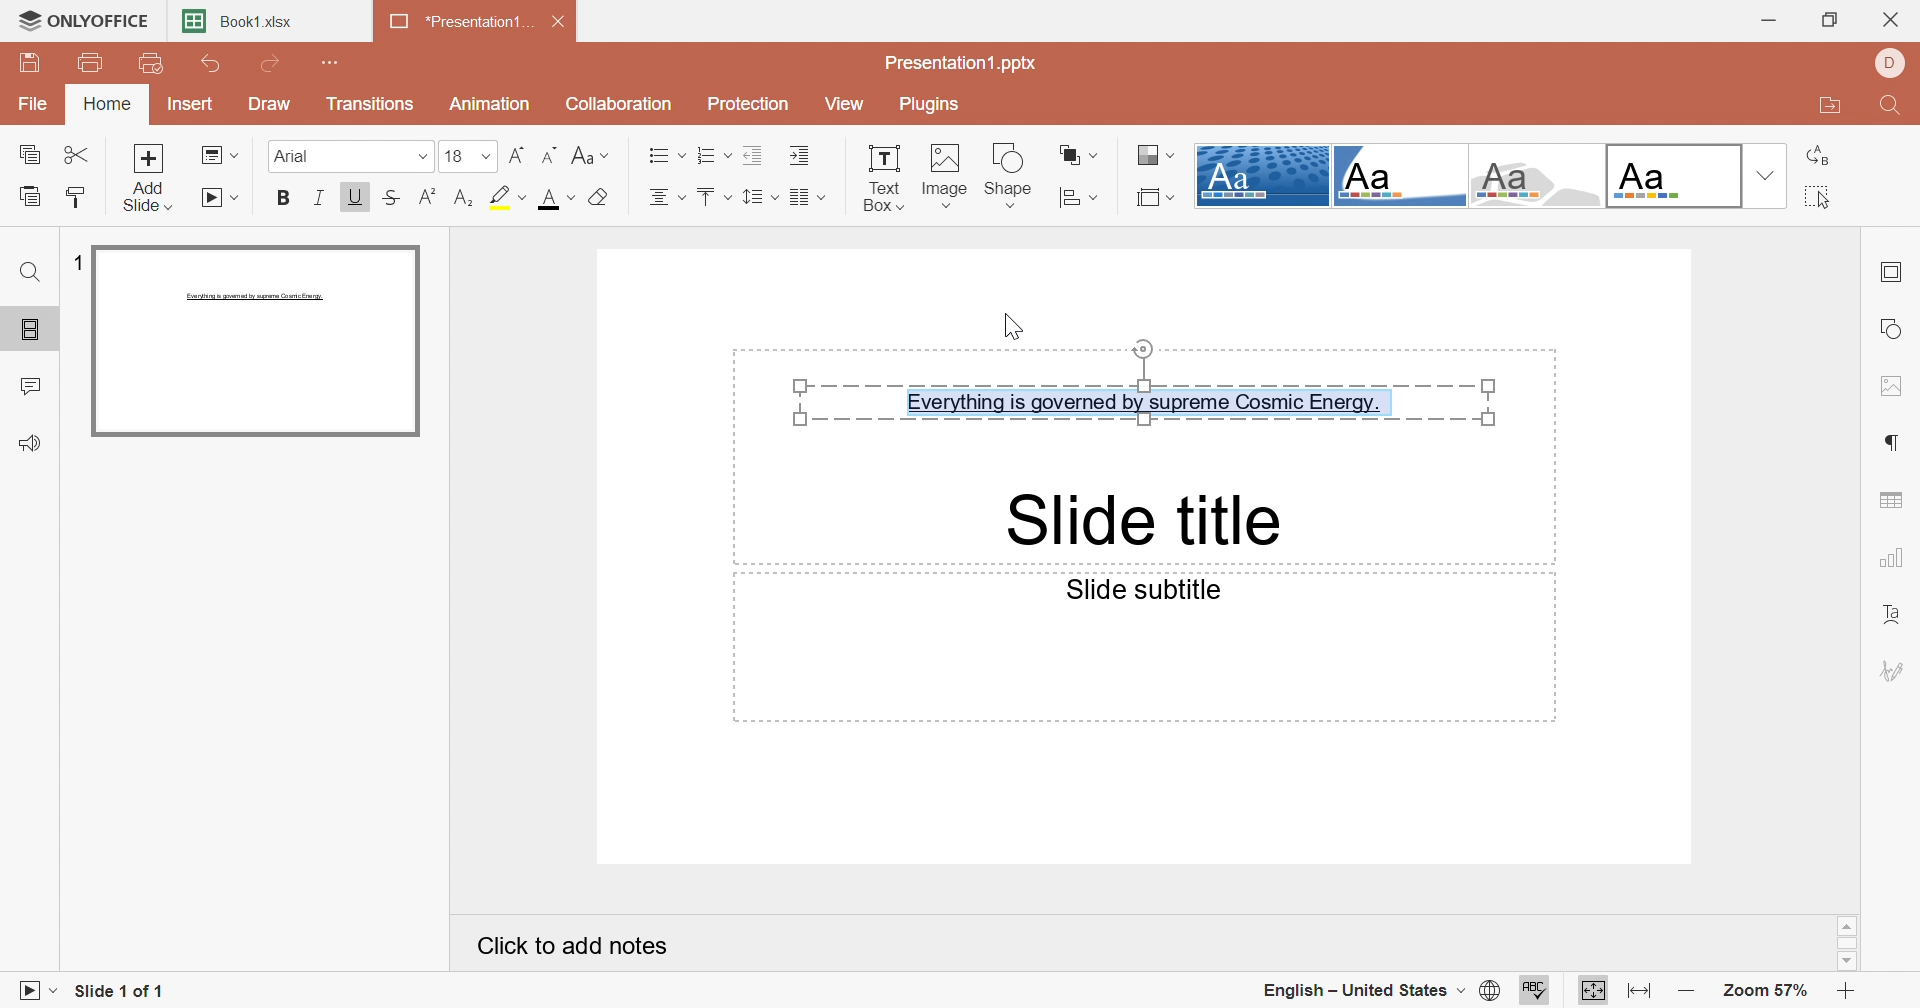 This screenshot has height=1008, width=1920. I want to click on DELL, so click(1889, 64).